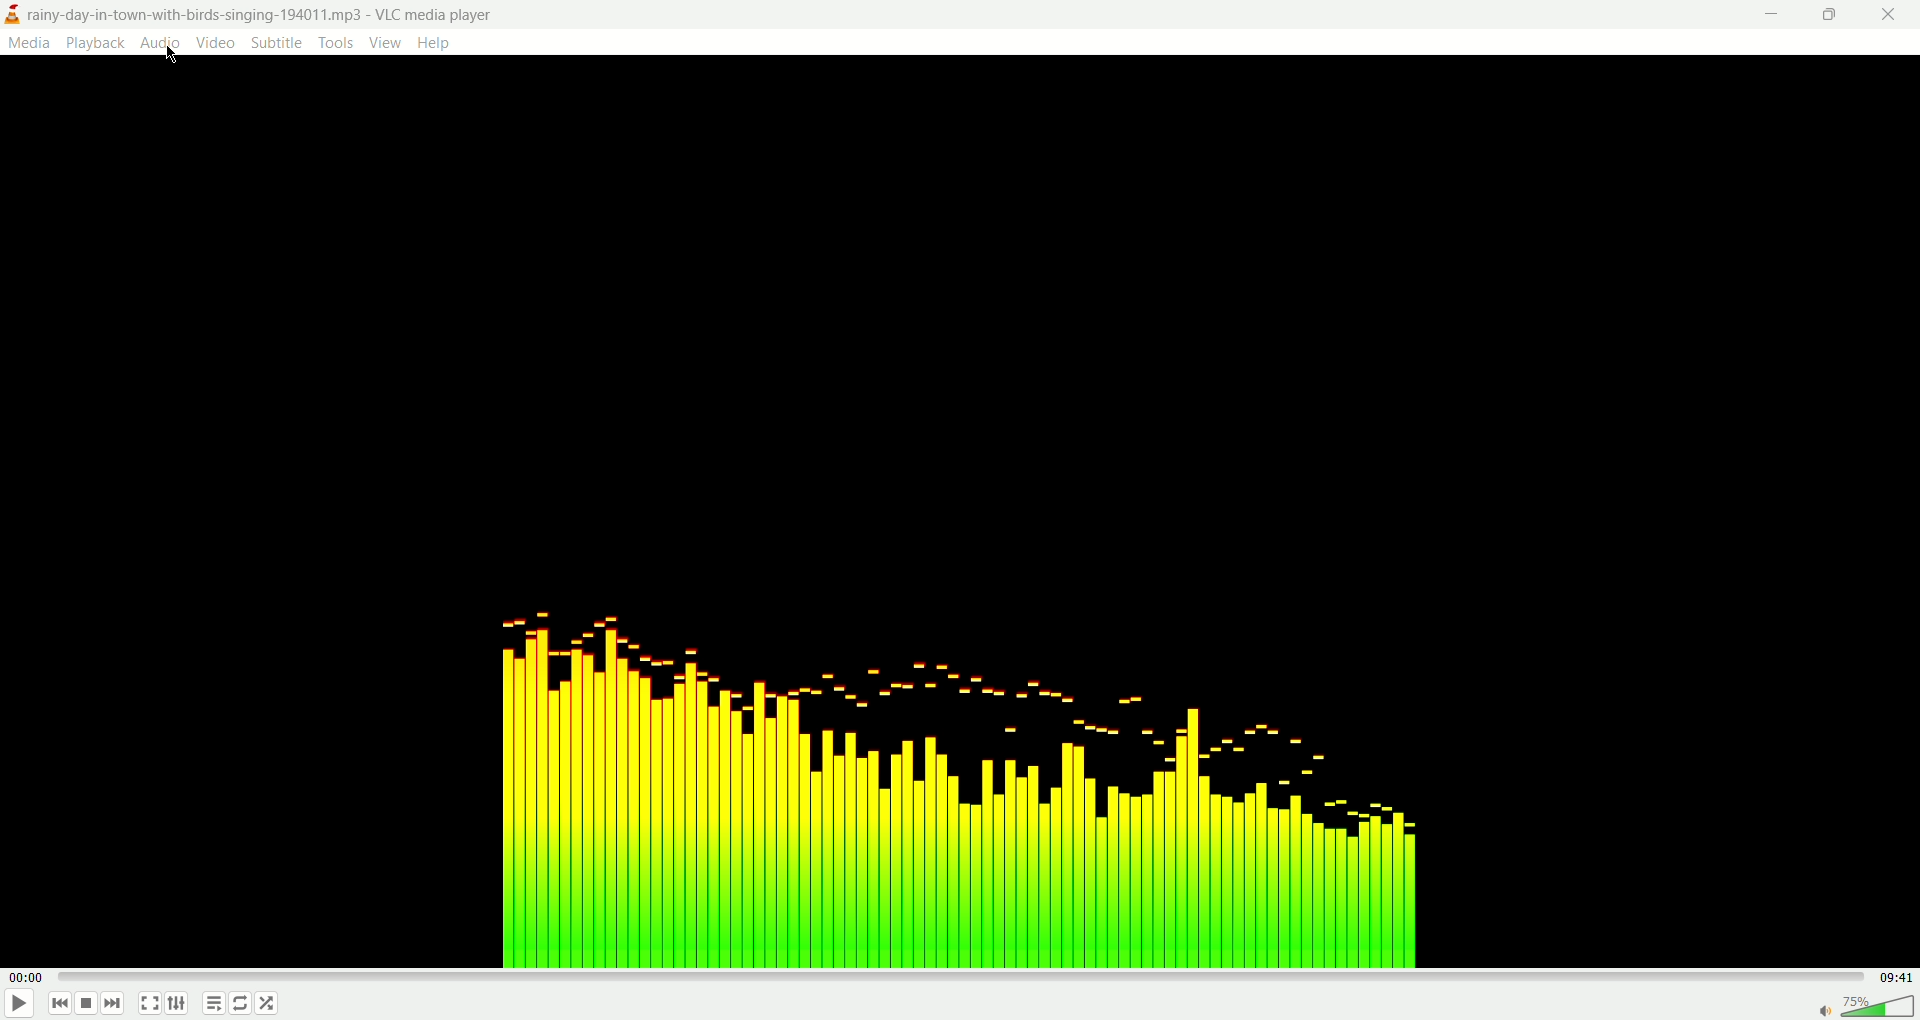  What do you see at coordinates (213, 1003) in the screenshot?
I see `playlist` at bounding box center [213, 1003].